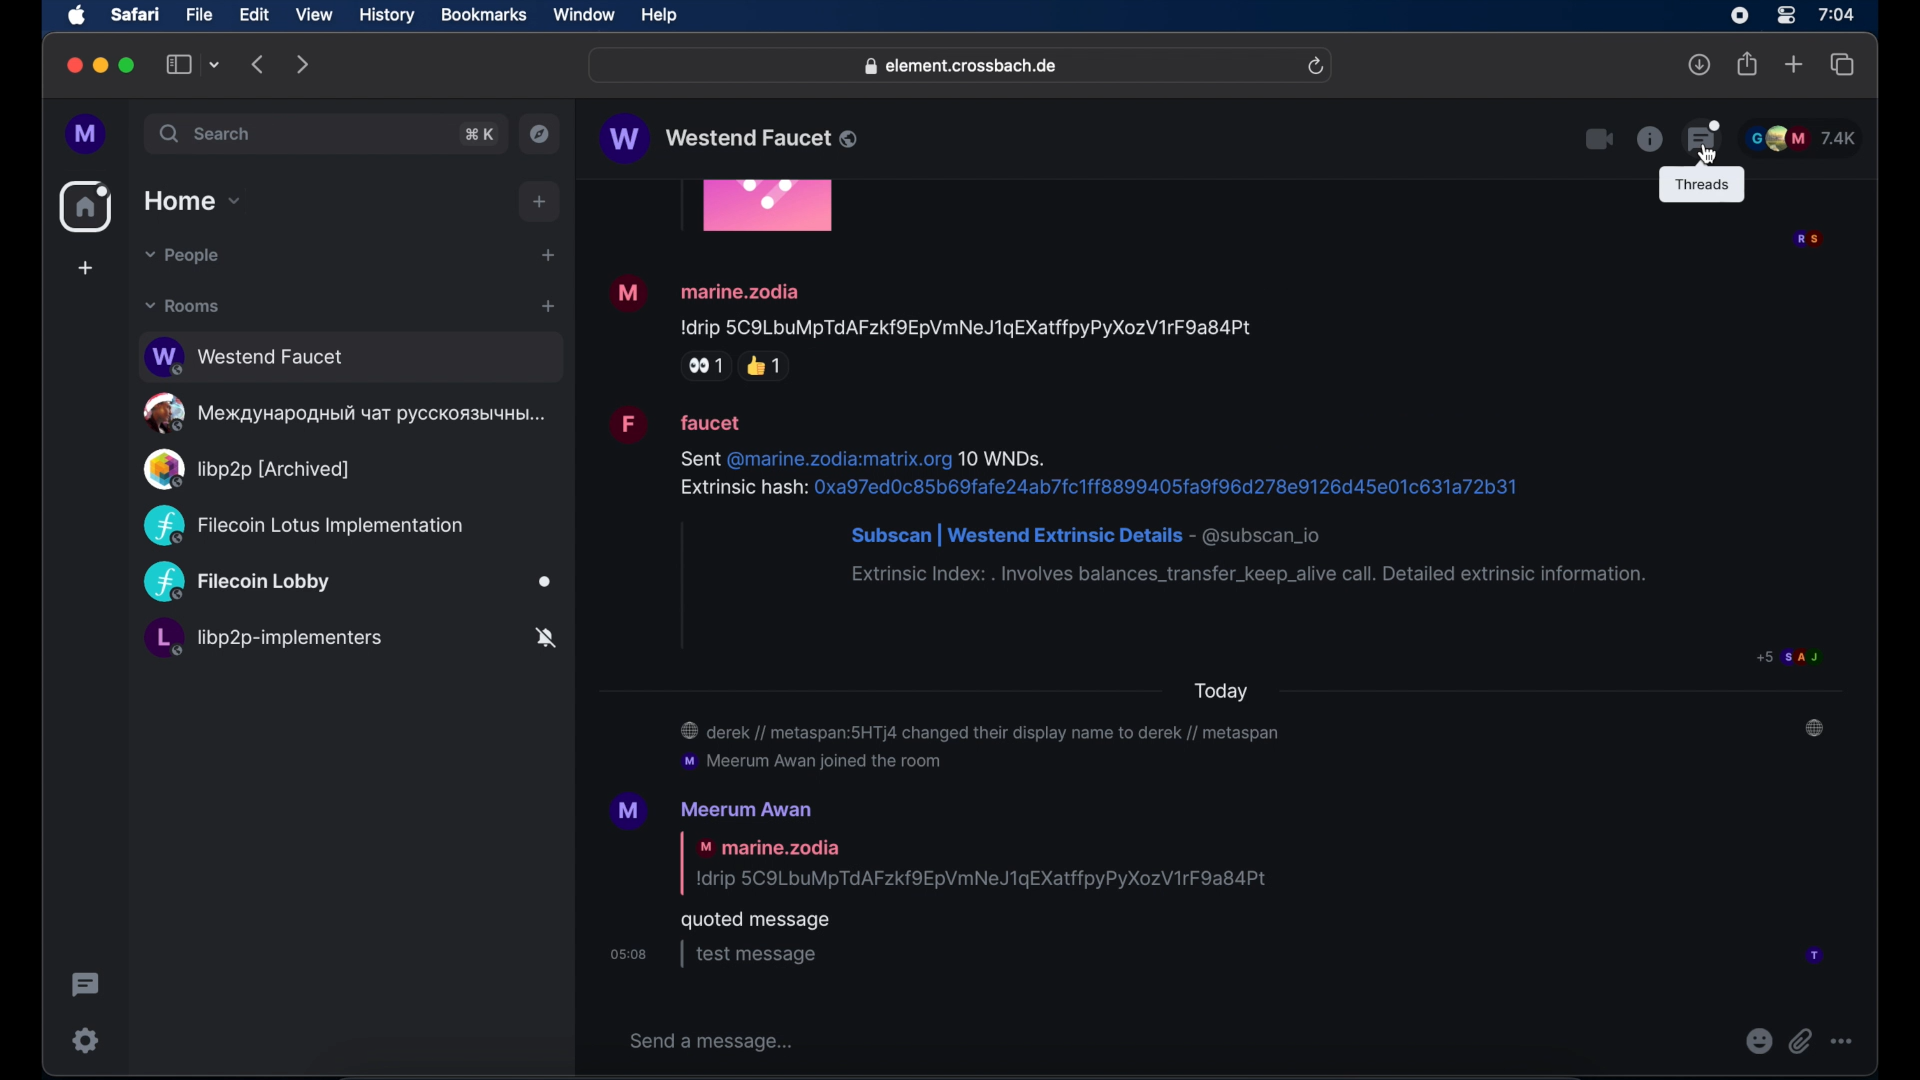  What do you see at coordinates (975, 329) in the screenshot?
I see `Idrip 5C9LbuMpTdAFzkfOEpVmNeJ1qEXatffpyPyXozV1rF9a84Pt` at bounding box center [975, 329].